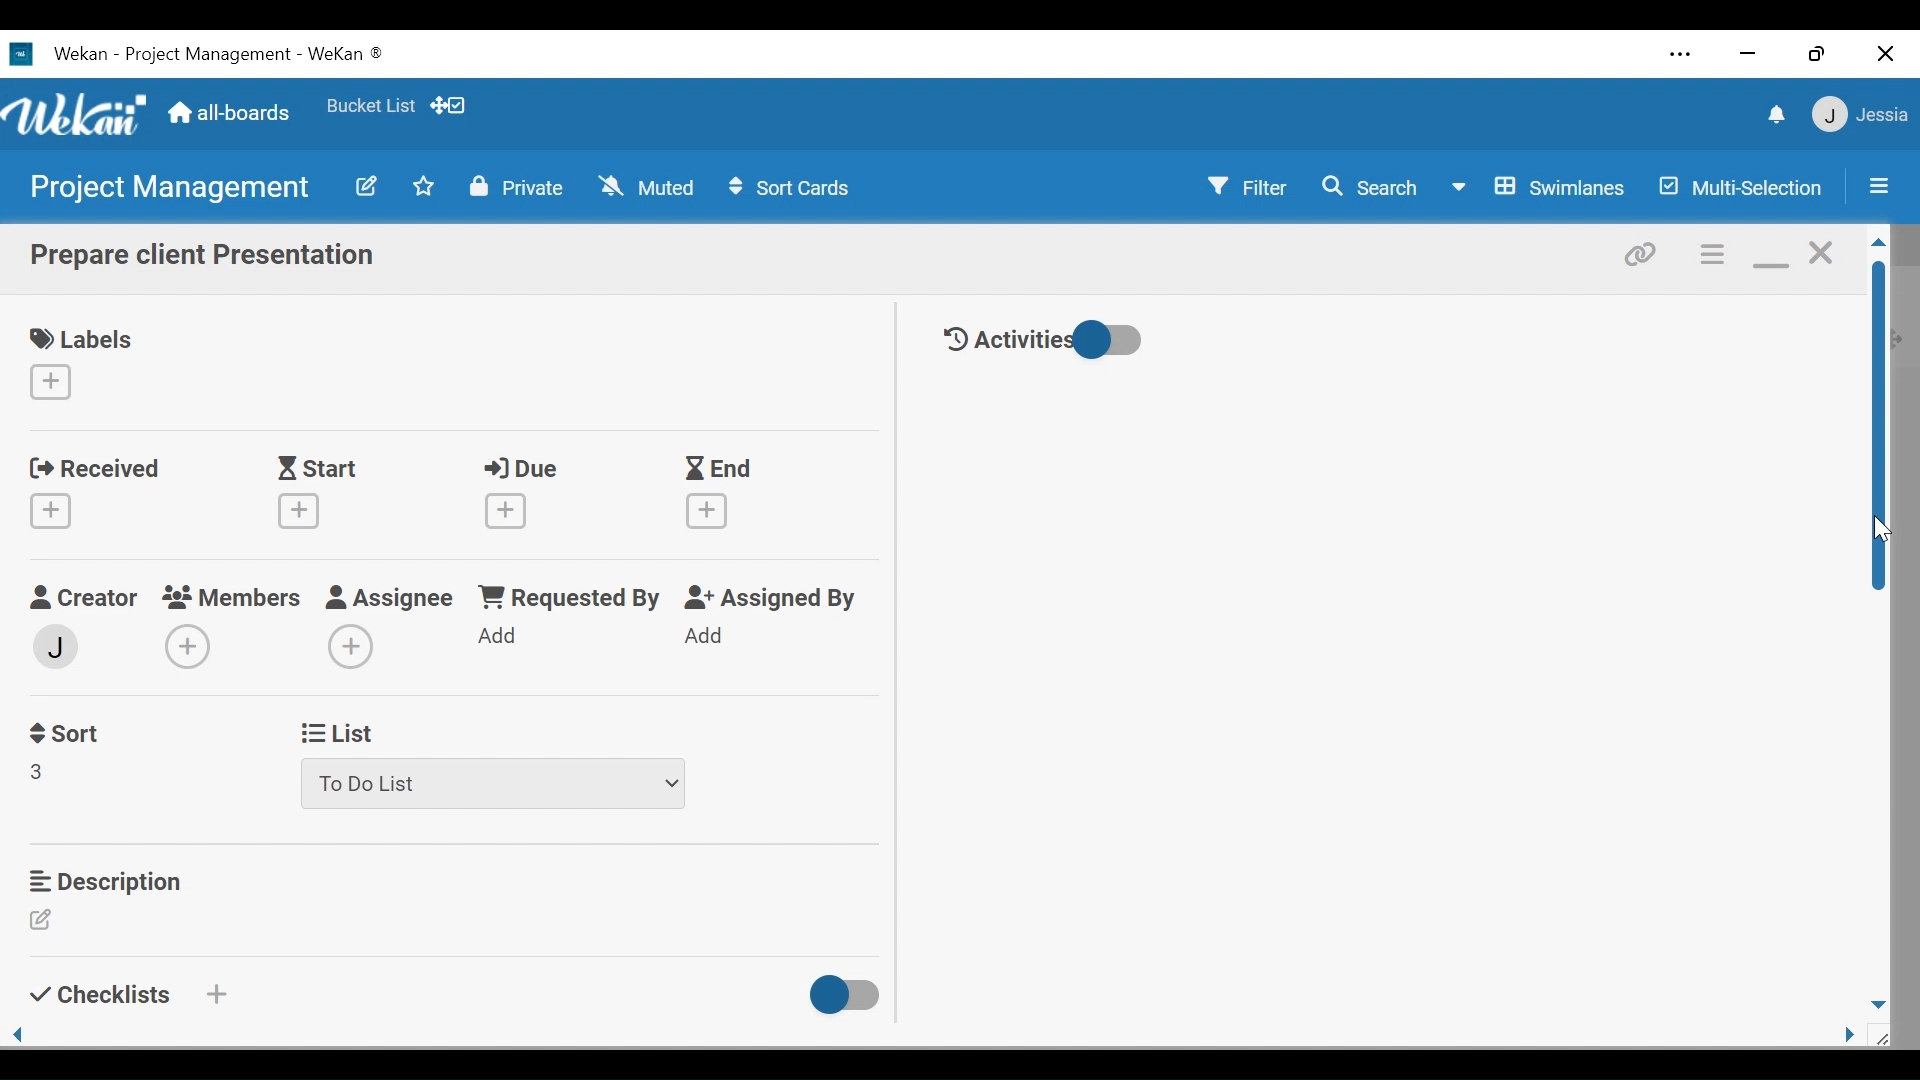 This screenshot has width=1920, height=1080. Describe the element at coordinates (189, 648) in the screenshot. I see `Add members` at that location.